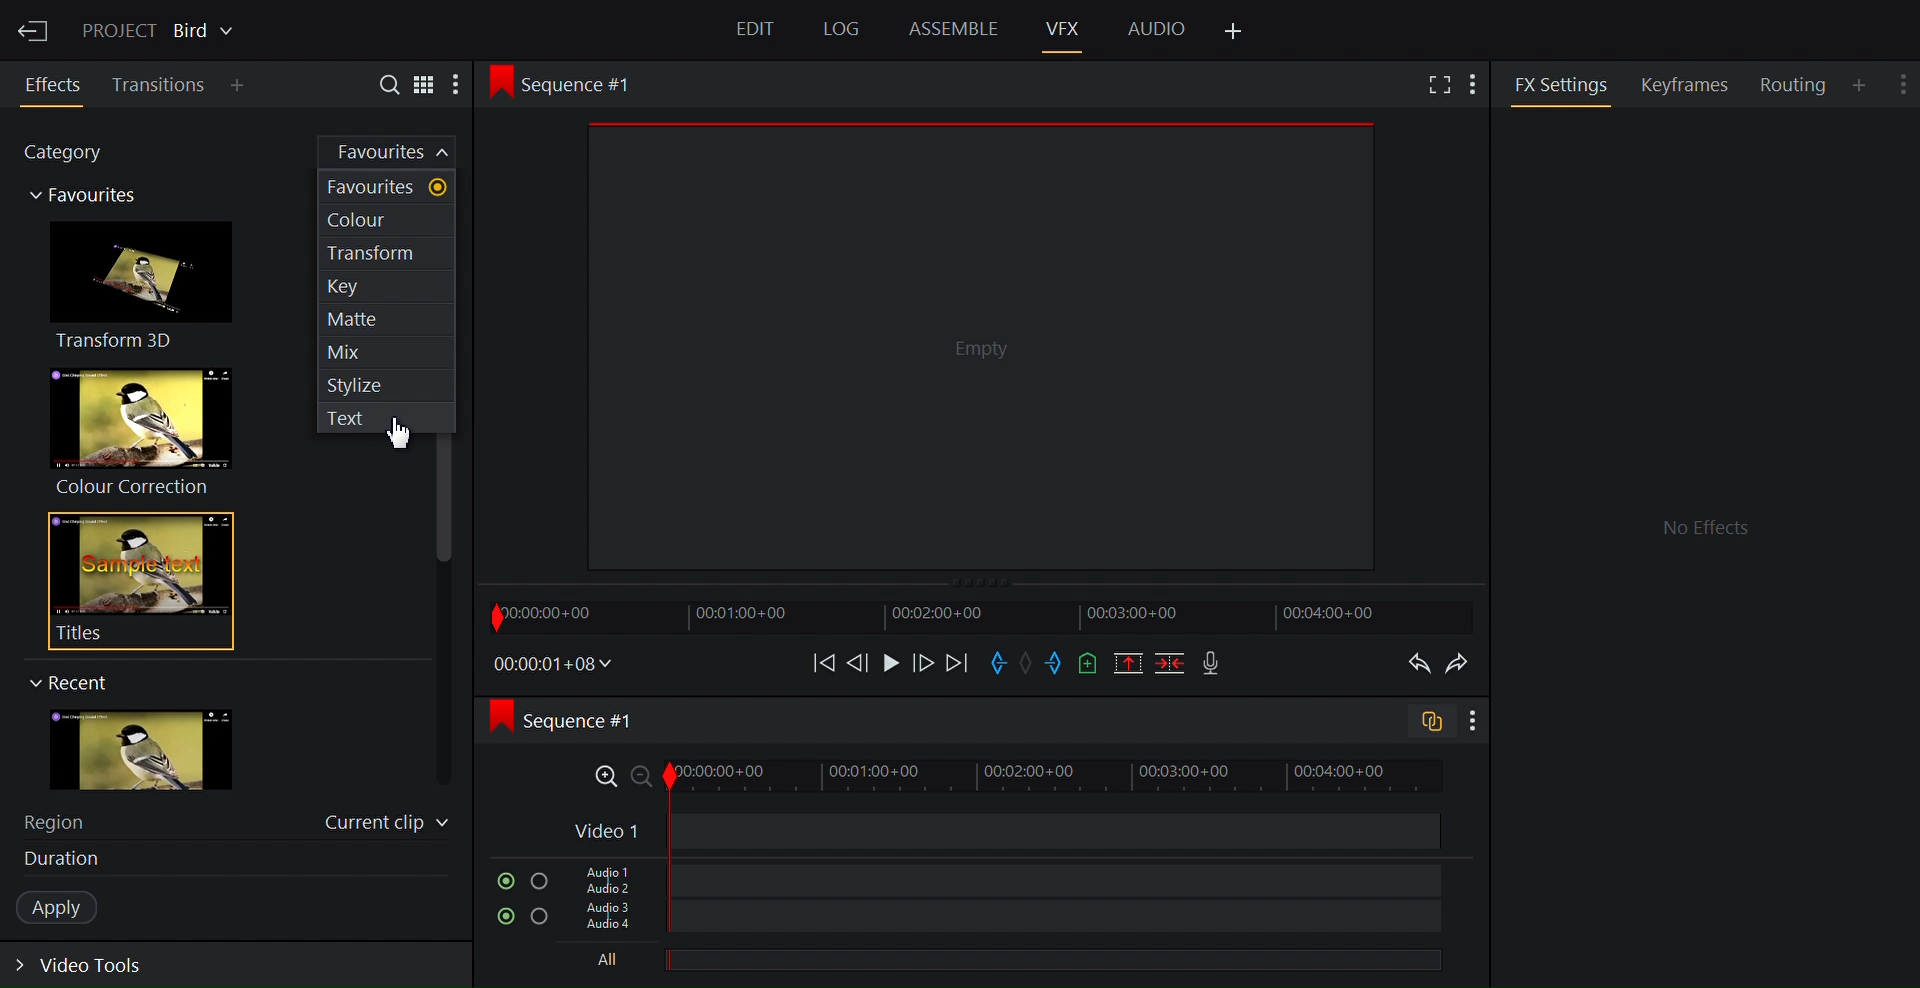 The image size is (1920, 988). Describe the element at coordinates (1001, 661) in the screenshot. I see `Mark in` at that location.